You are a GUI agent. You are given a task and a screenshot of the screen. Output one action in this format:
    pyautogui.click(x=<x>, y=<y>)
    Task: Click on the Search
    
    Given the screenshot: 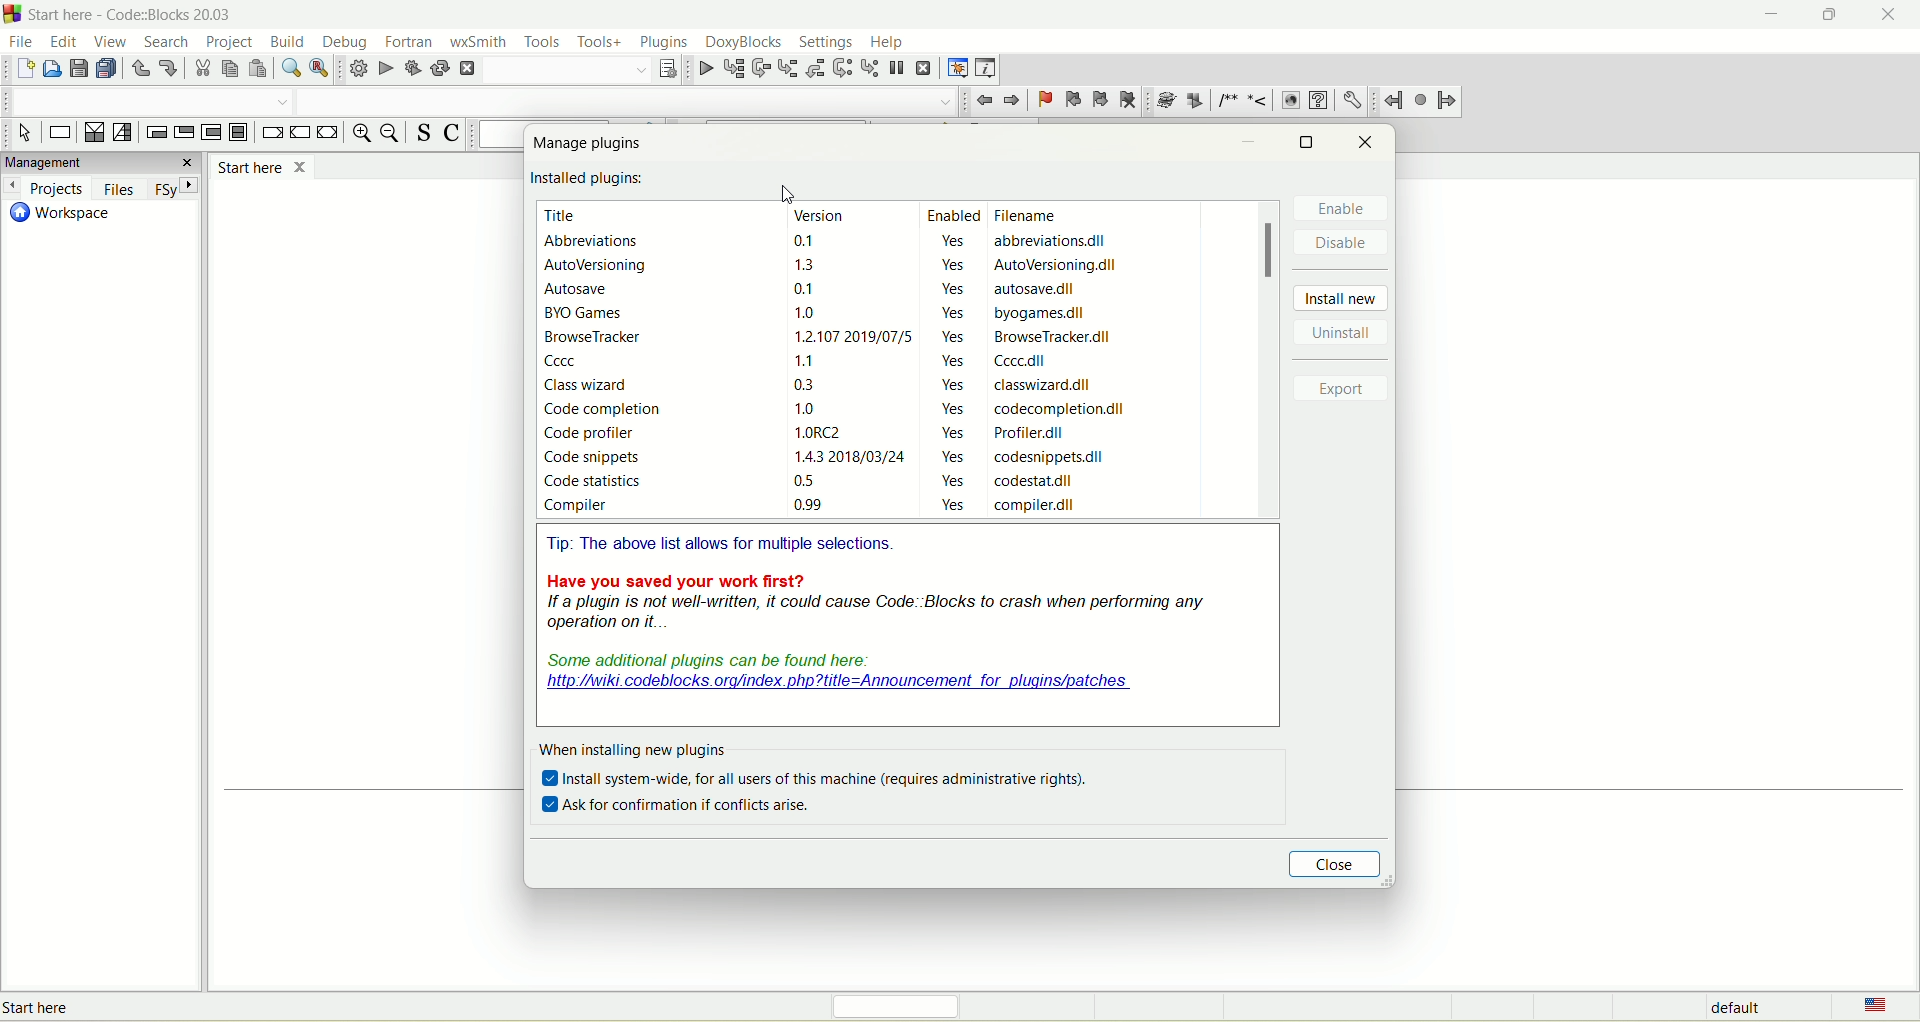 What is the action you would take?
    pyautogui.click(x=570, y=70)
    